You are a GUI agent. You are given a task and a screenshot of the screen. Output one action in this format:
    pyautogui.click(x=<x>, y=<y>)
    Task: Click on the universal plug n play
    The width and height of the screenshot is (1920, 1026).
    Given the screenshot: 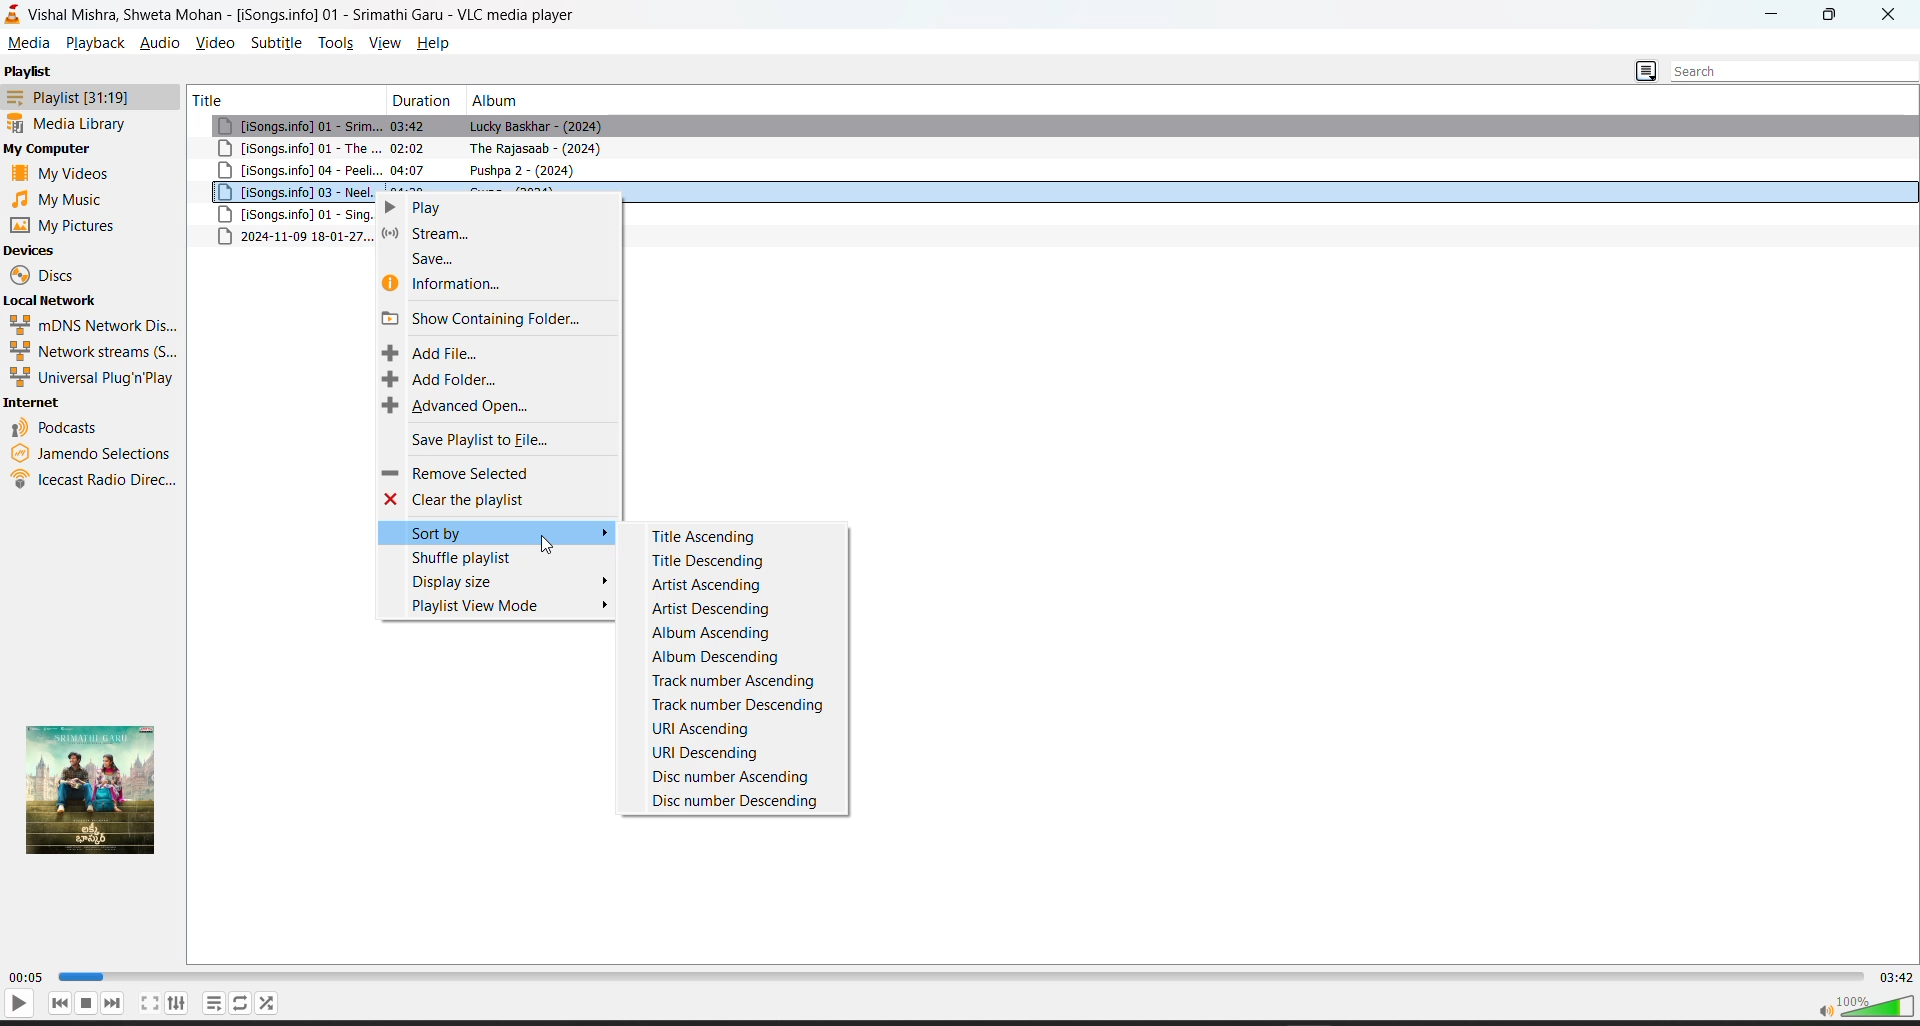 What is the action you would take?
    pyautogui.click(x=93, y=377)
    